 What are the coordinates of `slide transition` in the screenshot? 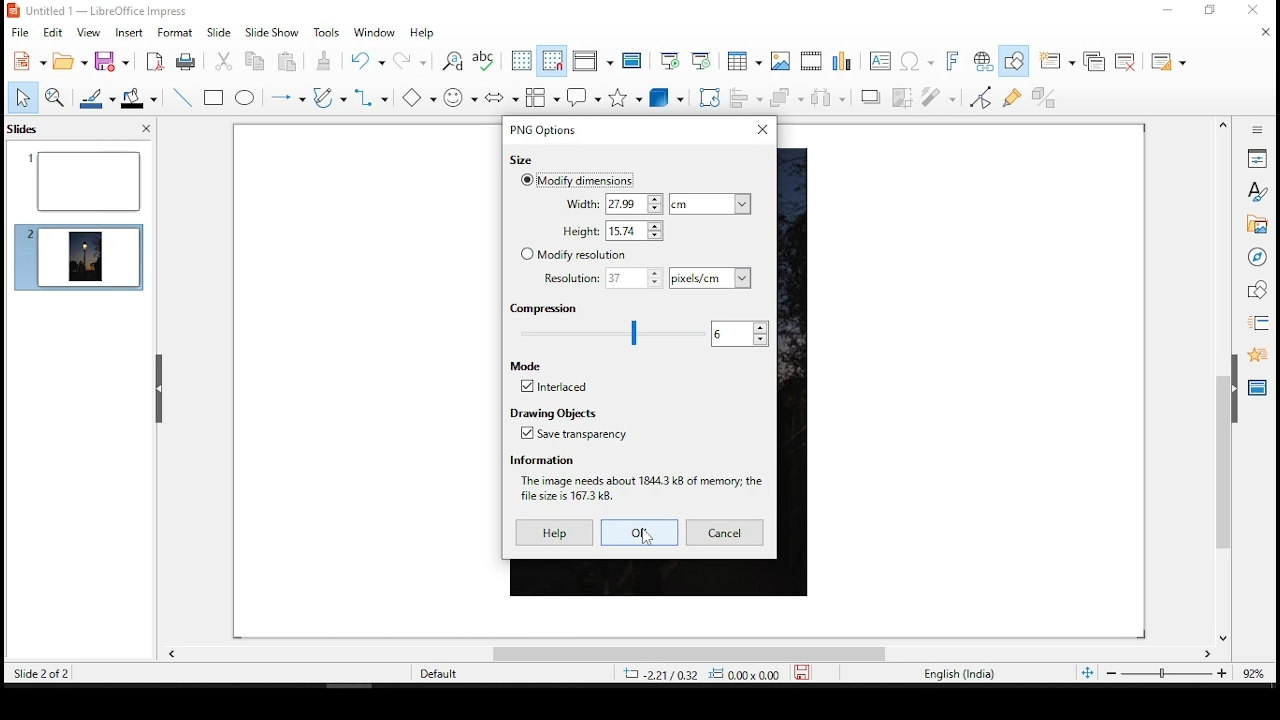 It's located at (1261, 324).